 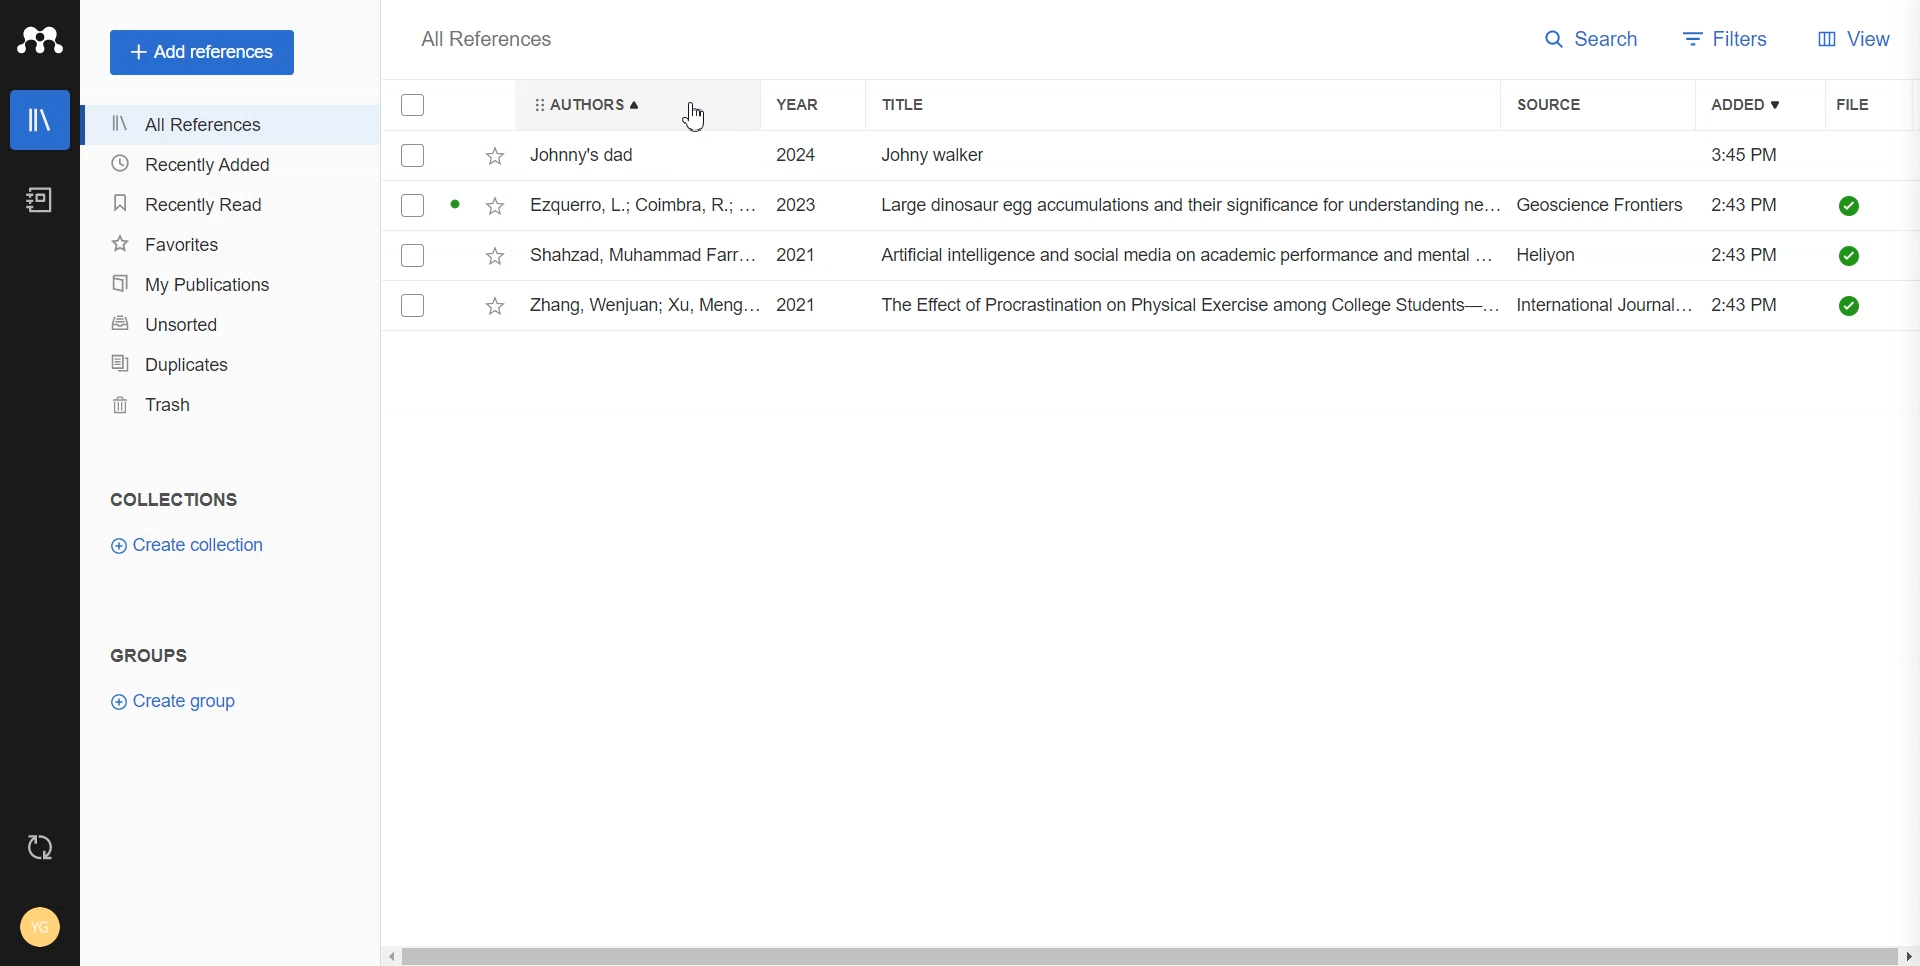 I want to click on Artificial intelligence and social media on academic performance and mental, so click(x=1184, y=255).